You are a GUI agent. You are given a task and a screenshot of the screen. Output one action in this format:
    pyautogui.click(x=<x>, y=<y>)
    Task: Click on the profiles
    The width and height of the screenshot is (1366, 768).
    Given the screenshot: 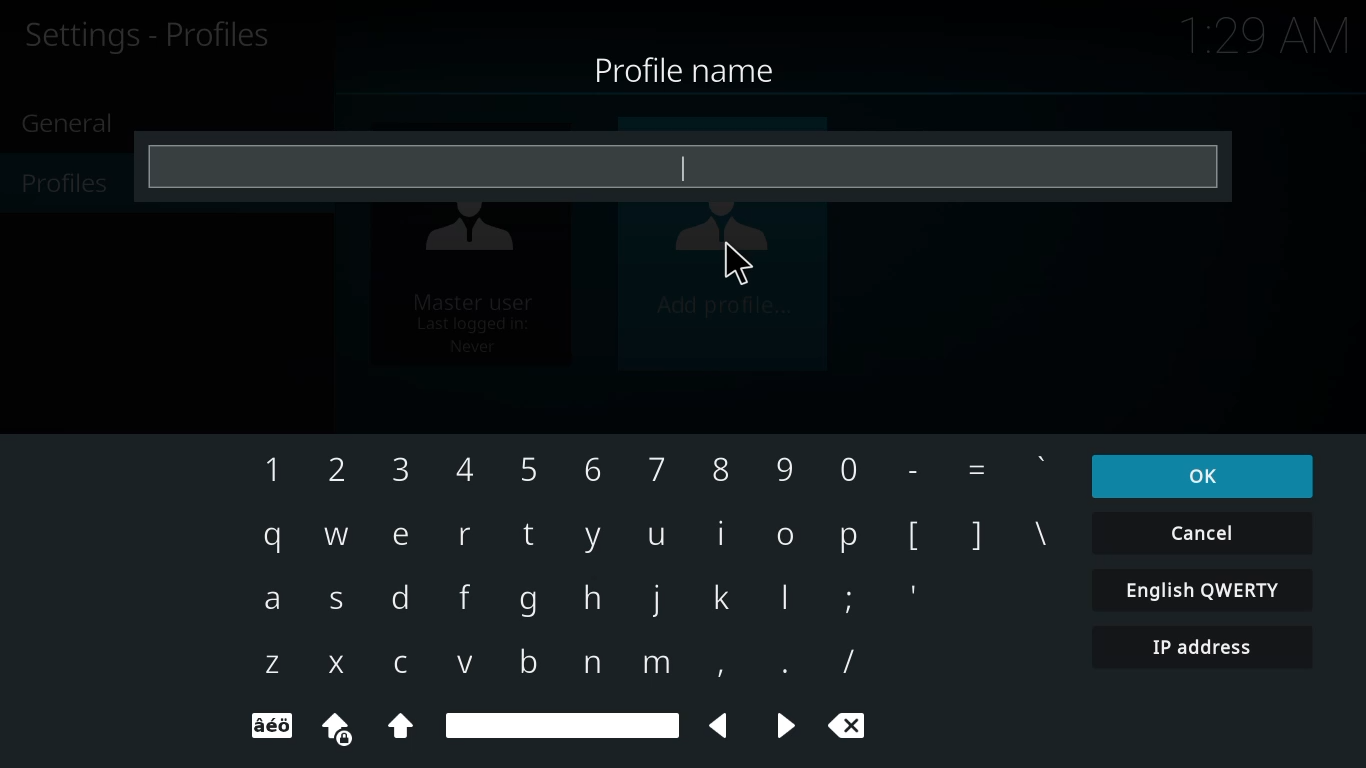 What is the action you would take?
    pyautogui.click(x=69, y=183)
    